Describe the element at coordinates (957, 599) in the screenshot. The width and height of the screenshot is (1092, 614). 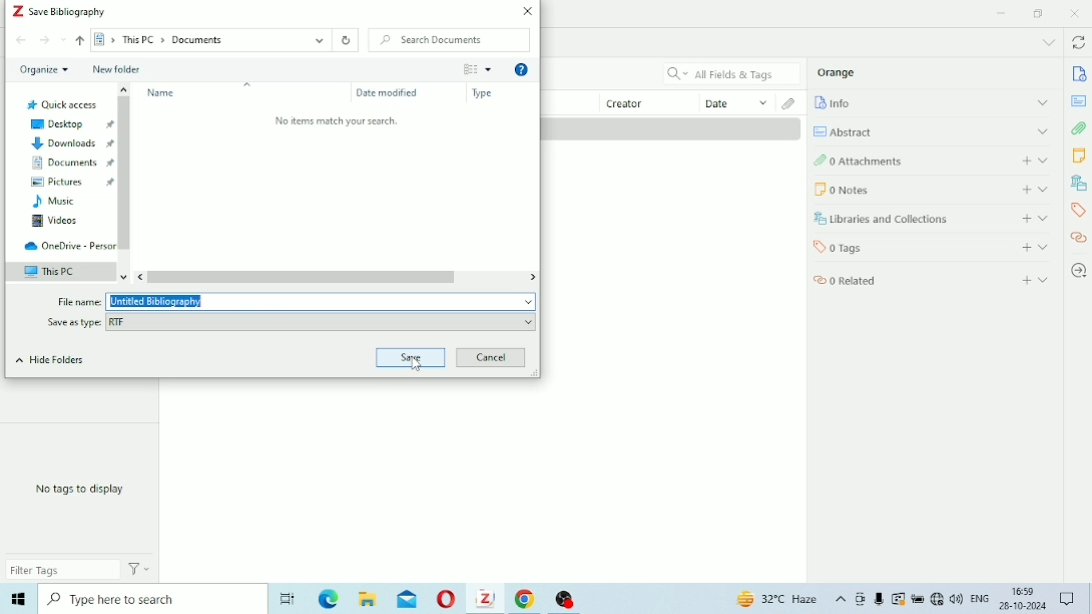
I see `Speakers` at that location.